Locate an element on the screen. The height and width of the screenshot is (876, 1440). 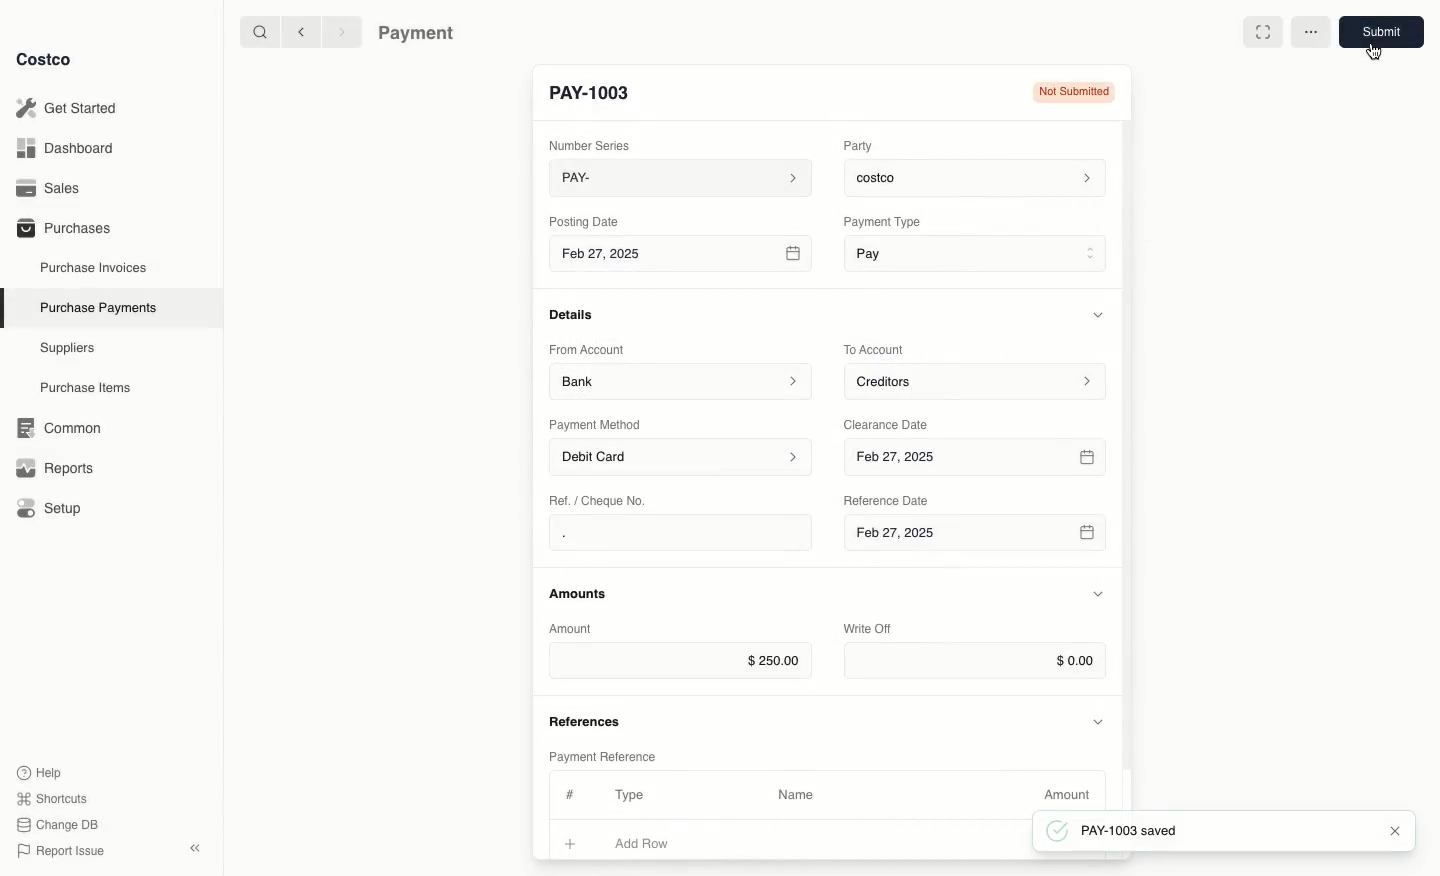
PAY- is located at coordinates (682, 177).